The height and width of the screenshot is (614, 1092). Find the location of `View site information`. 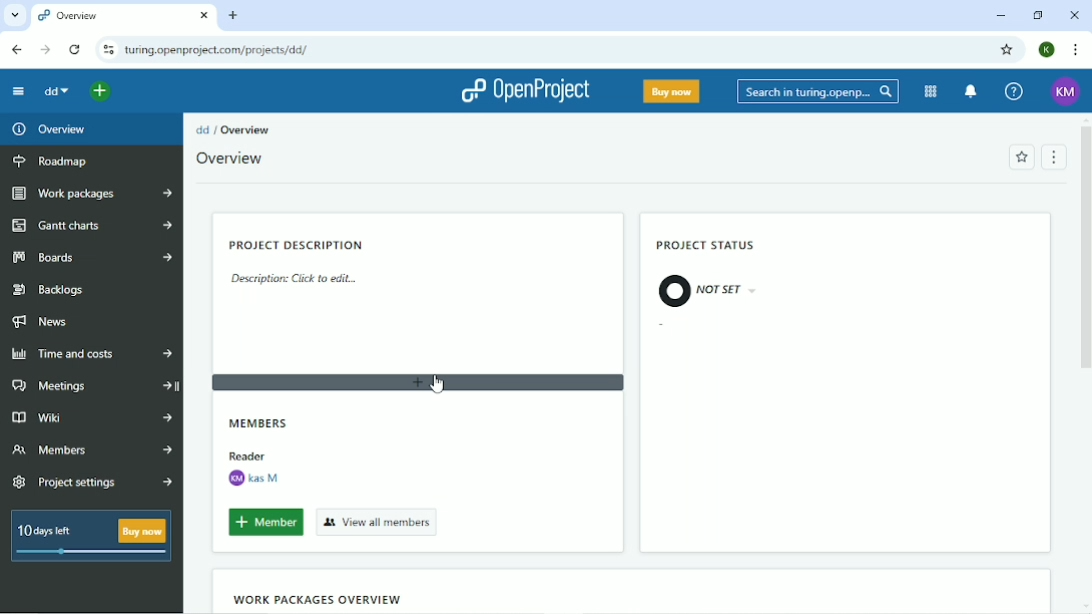

View site information is located at coordinates (109, 49).